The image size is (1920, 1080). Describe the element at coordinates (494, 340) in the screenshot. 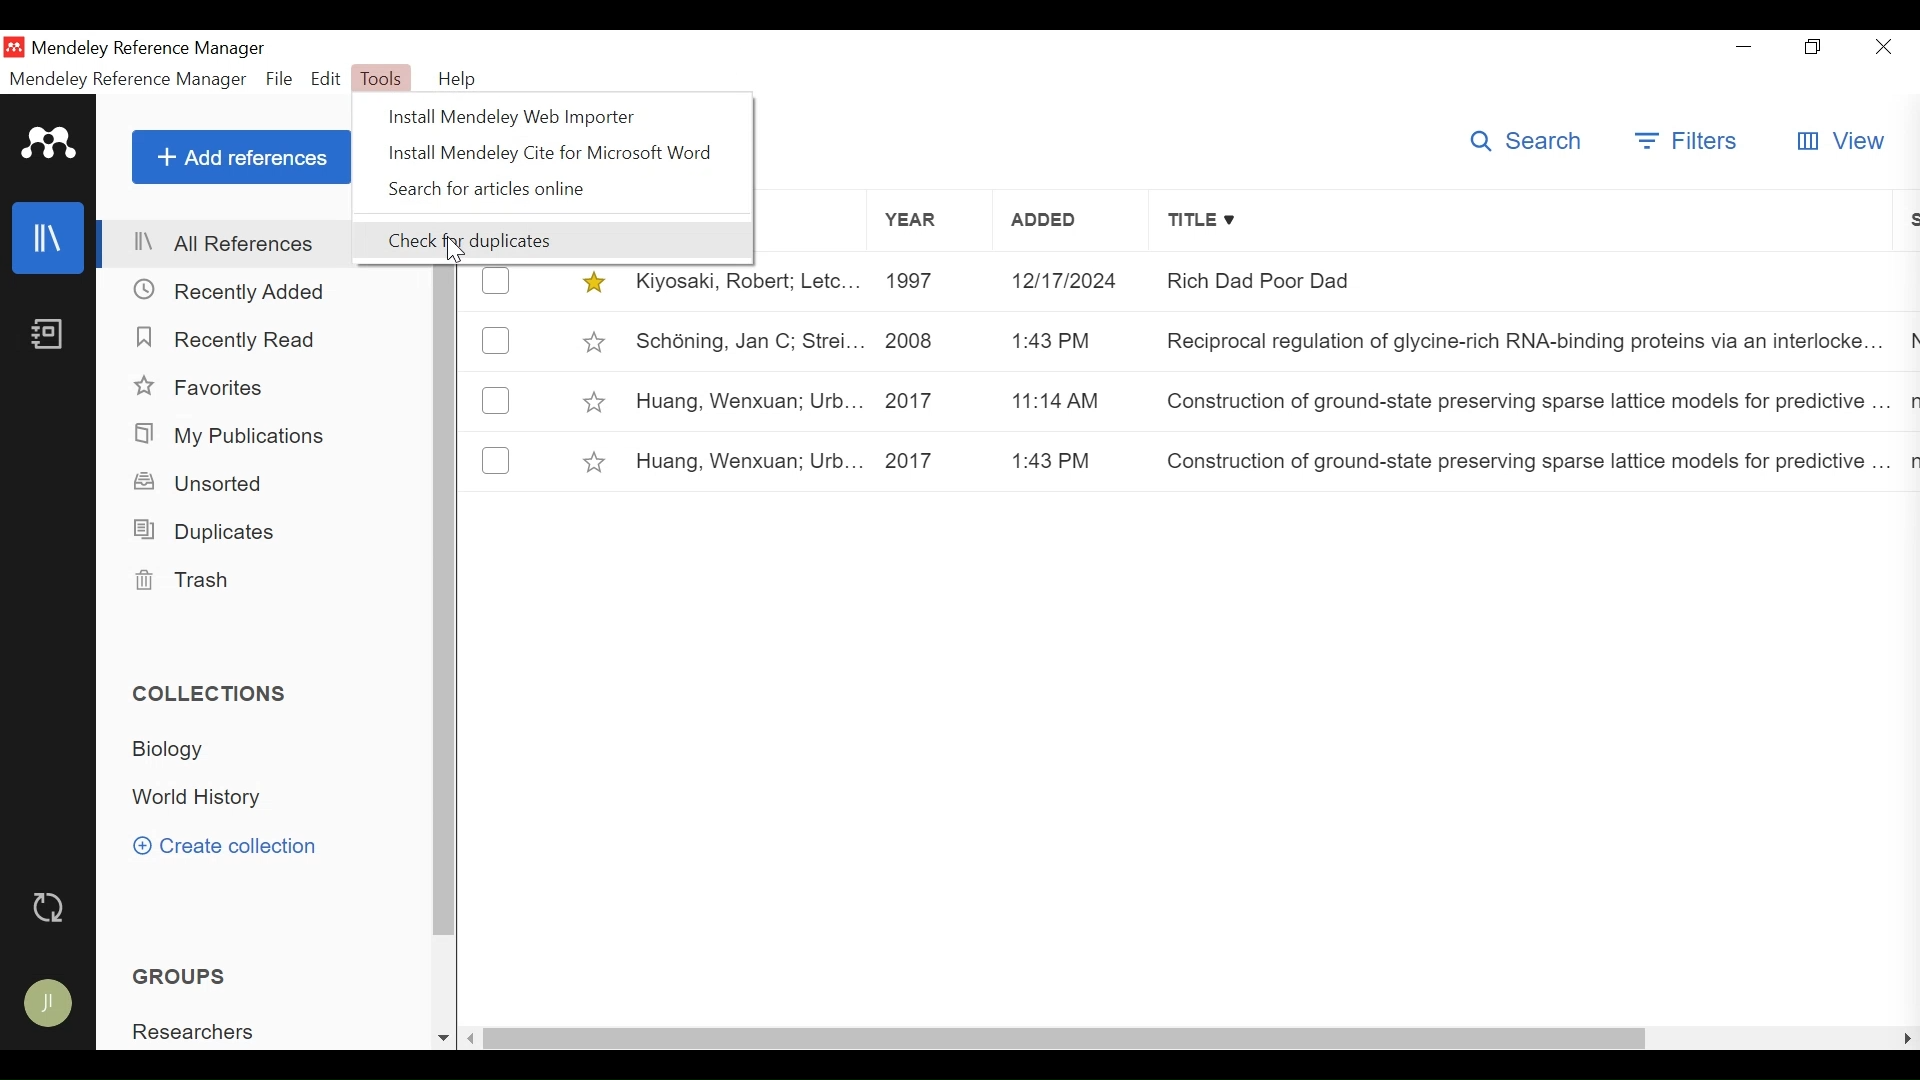

I see `(un)select` at that location.